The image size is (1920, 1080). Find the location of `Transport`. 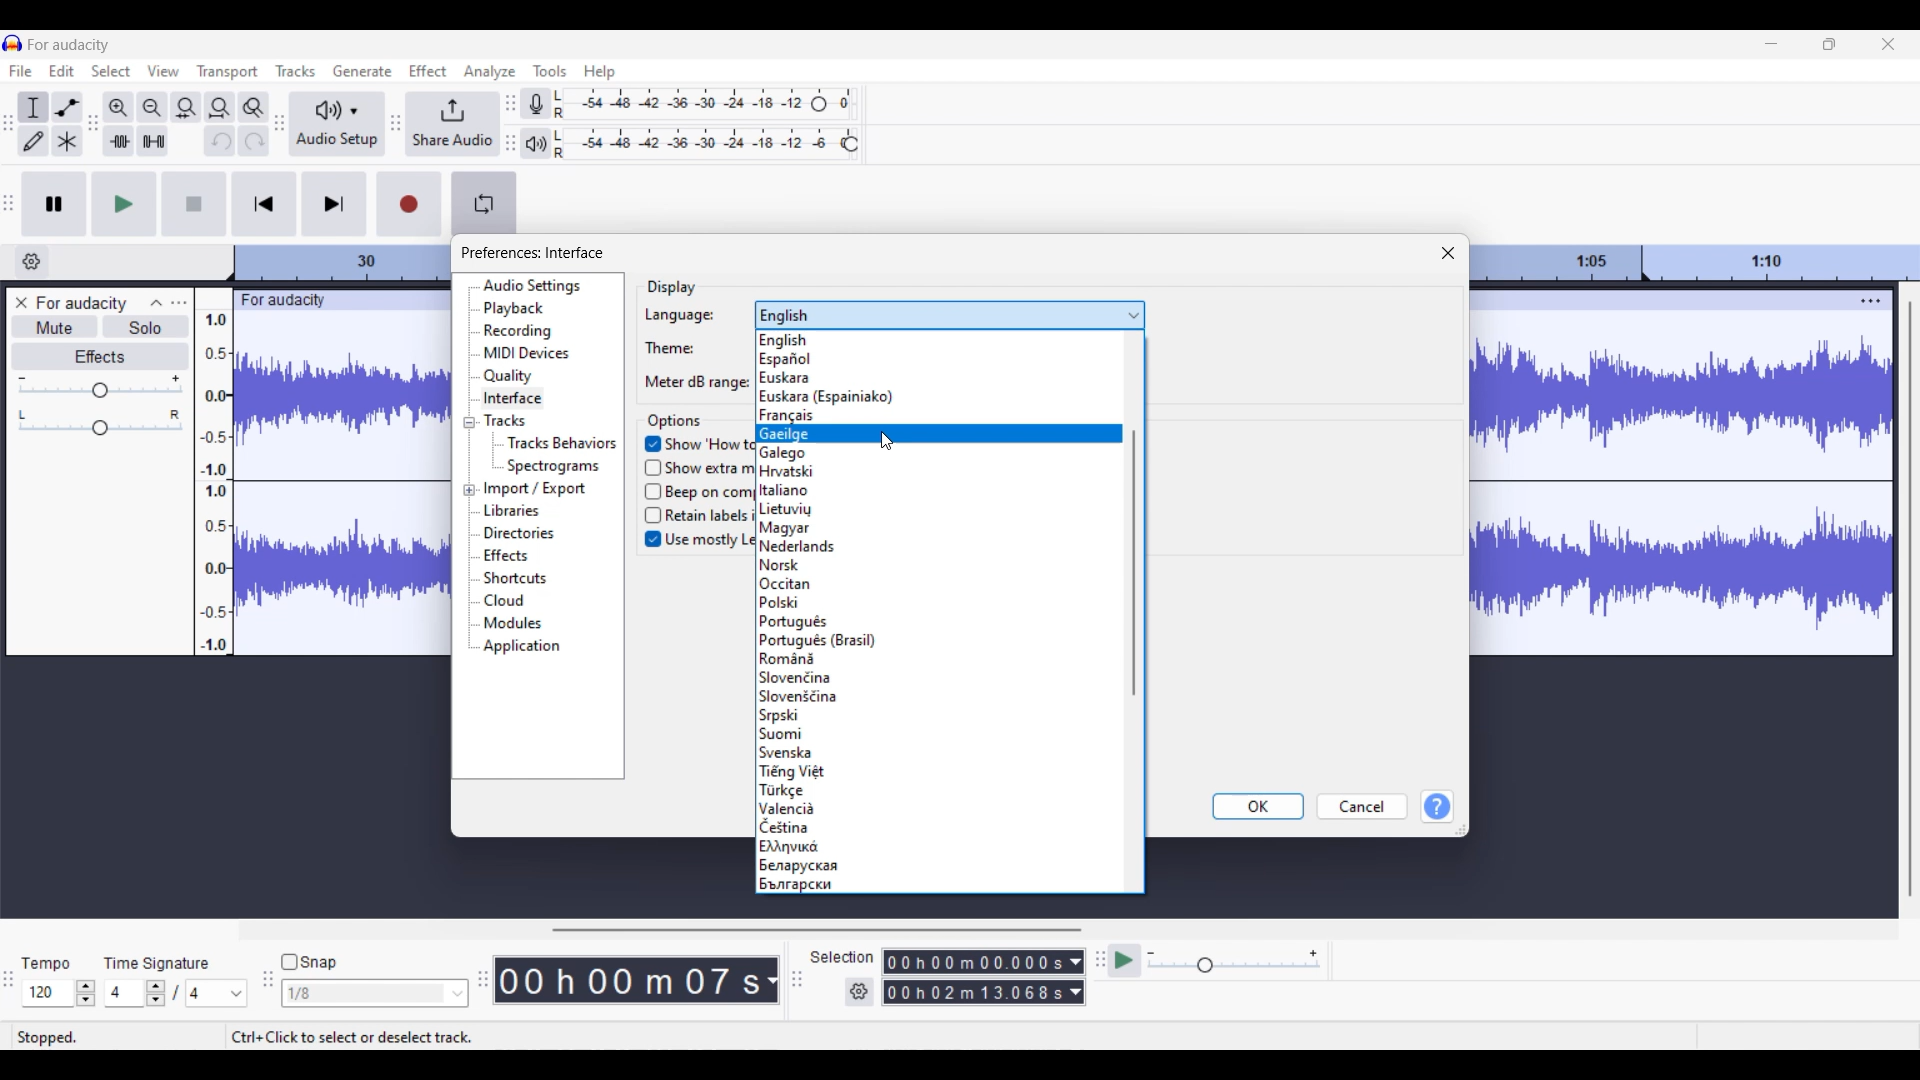

Transport is located at coordinates (228, 71).